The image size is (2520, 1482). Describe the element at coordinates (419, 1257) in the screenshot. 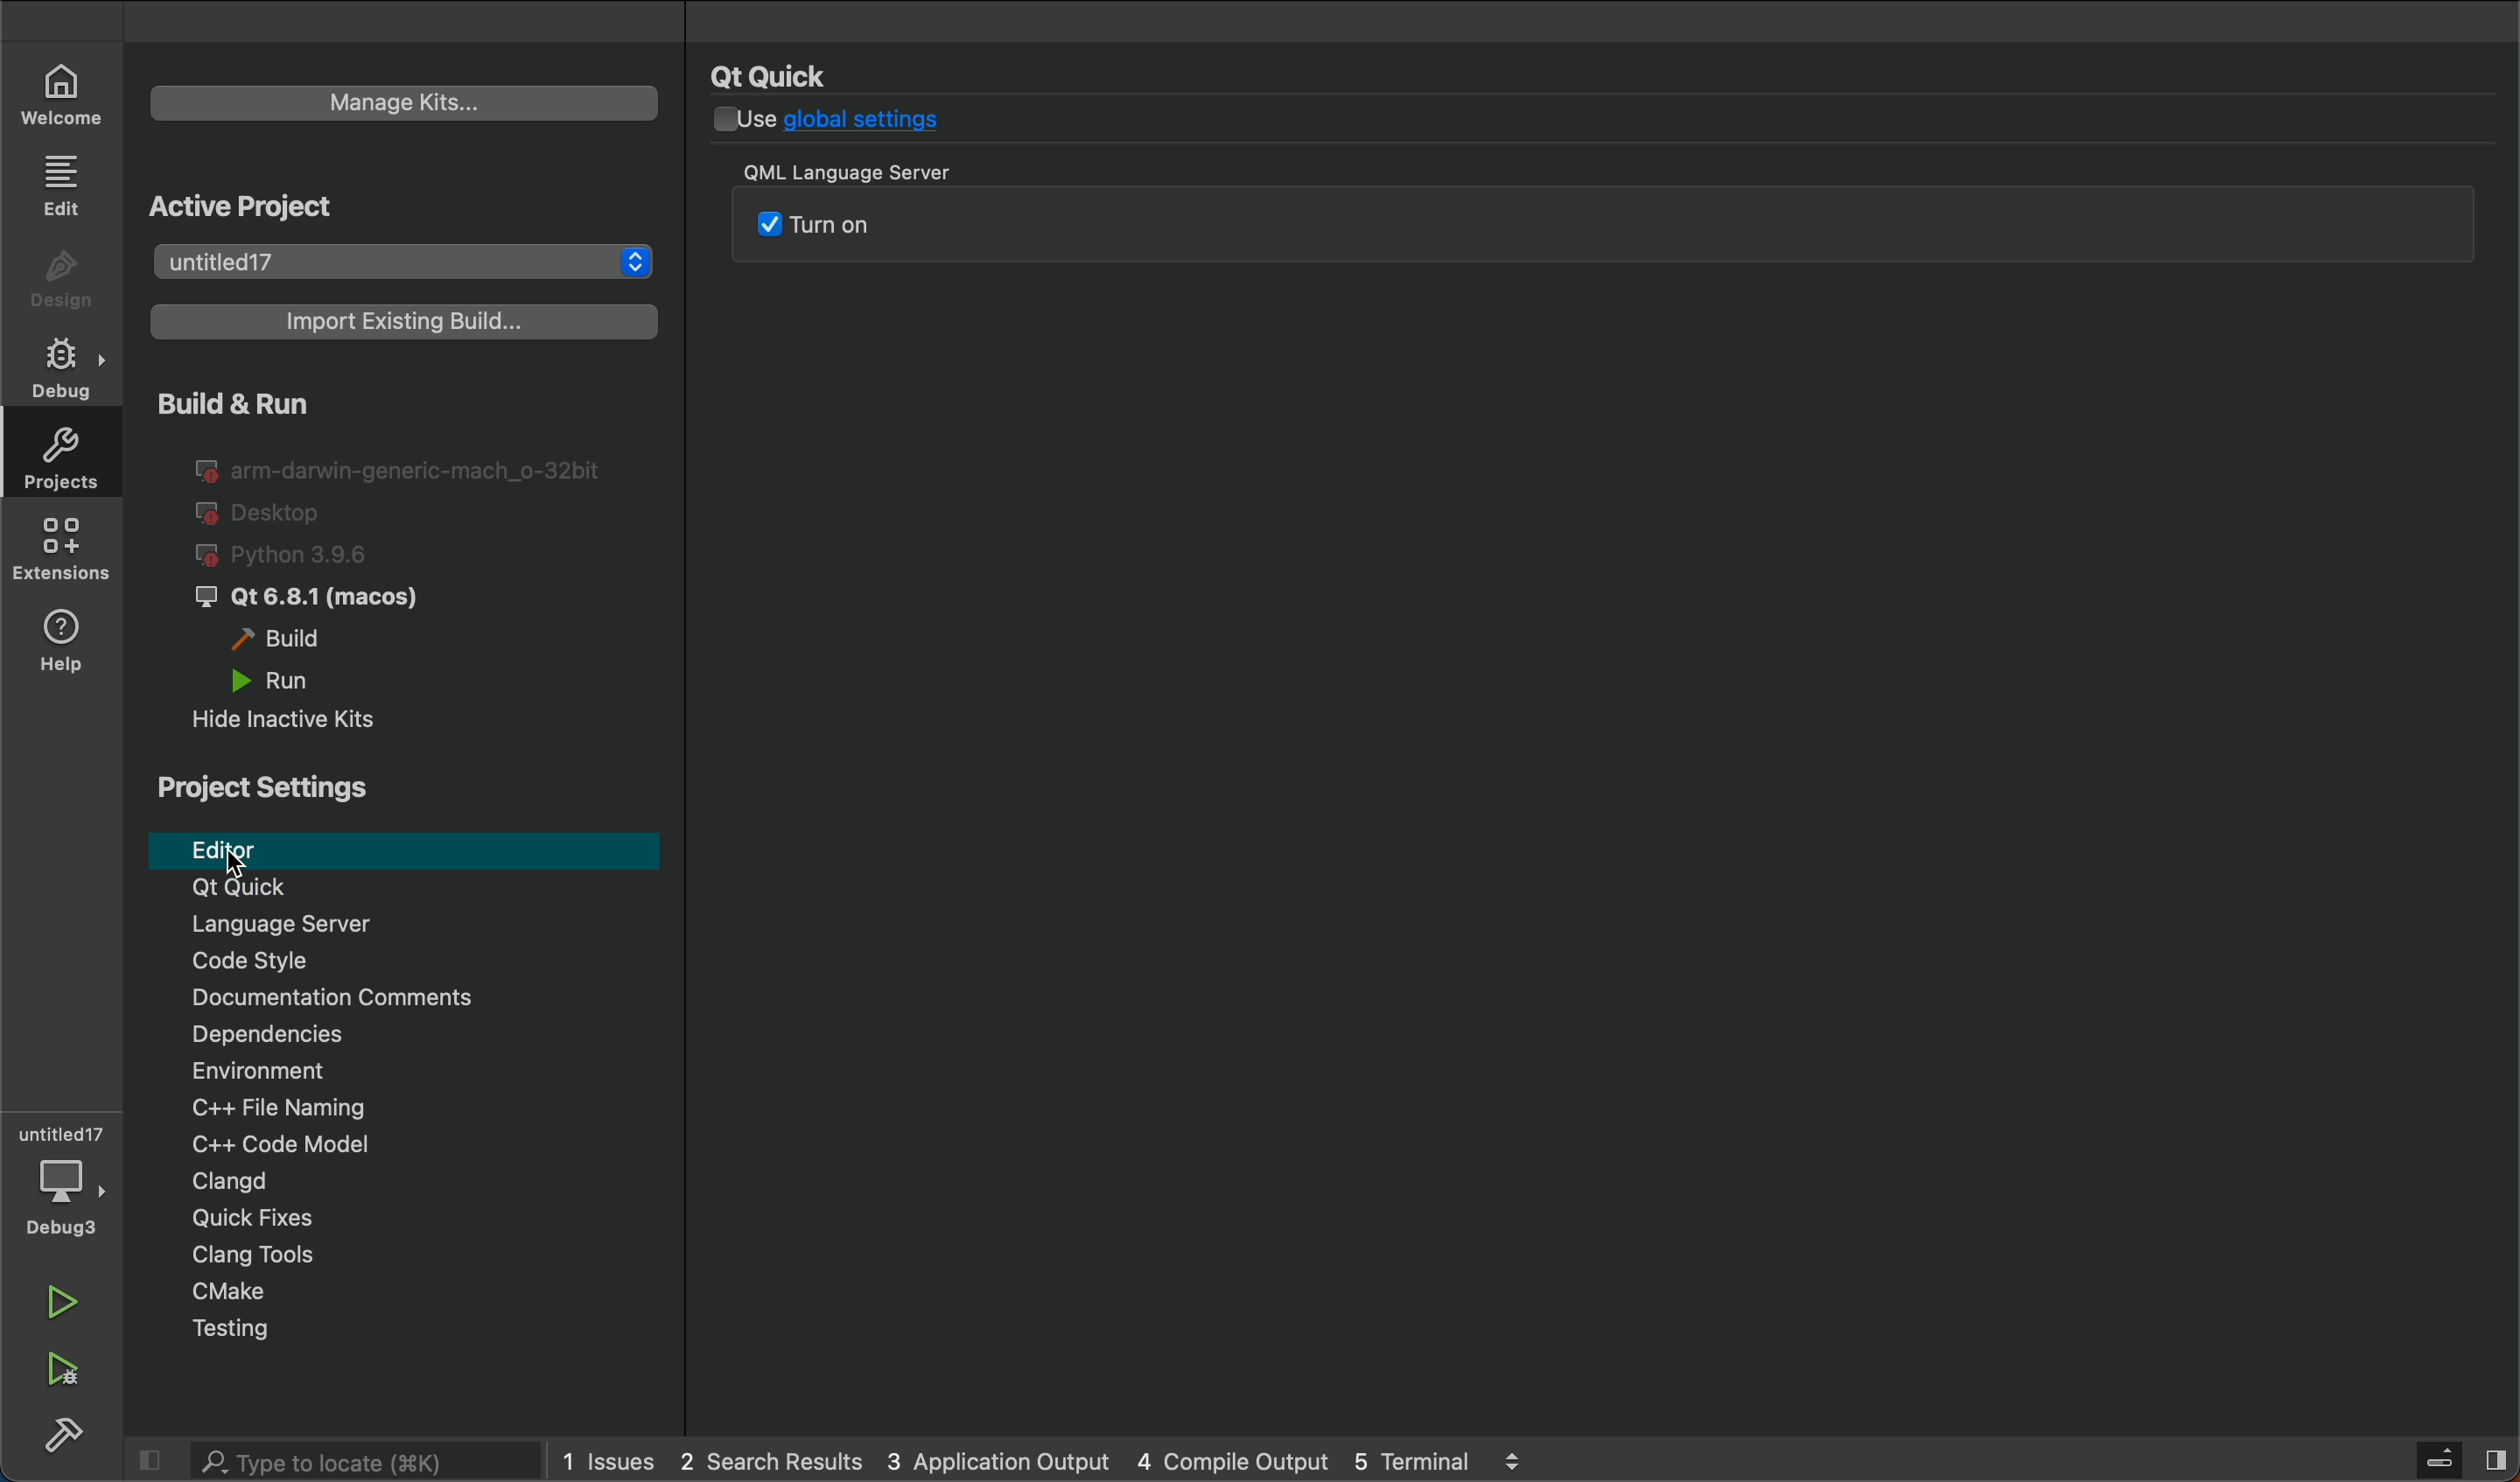

I see `Clang tools` at that location.